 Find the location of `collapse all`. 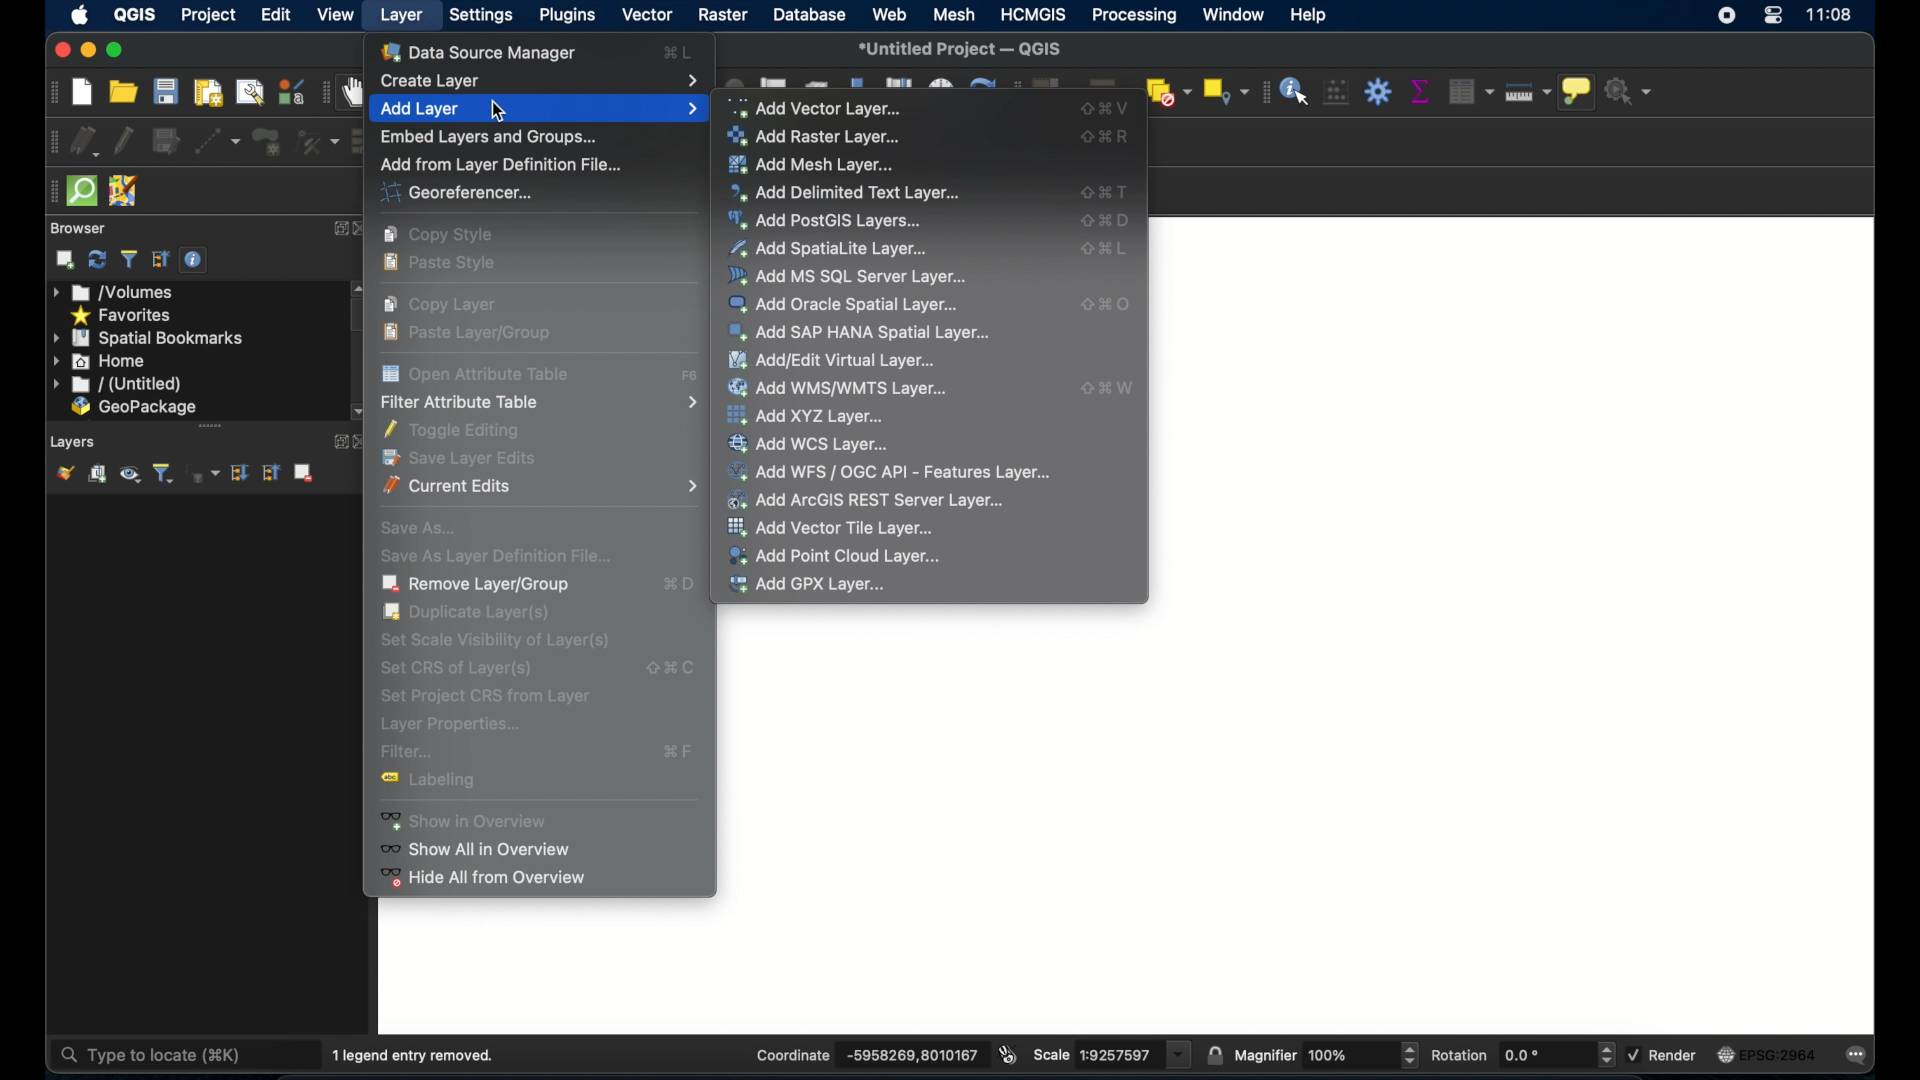

collapse all is located at coordinates (158, 259).